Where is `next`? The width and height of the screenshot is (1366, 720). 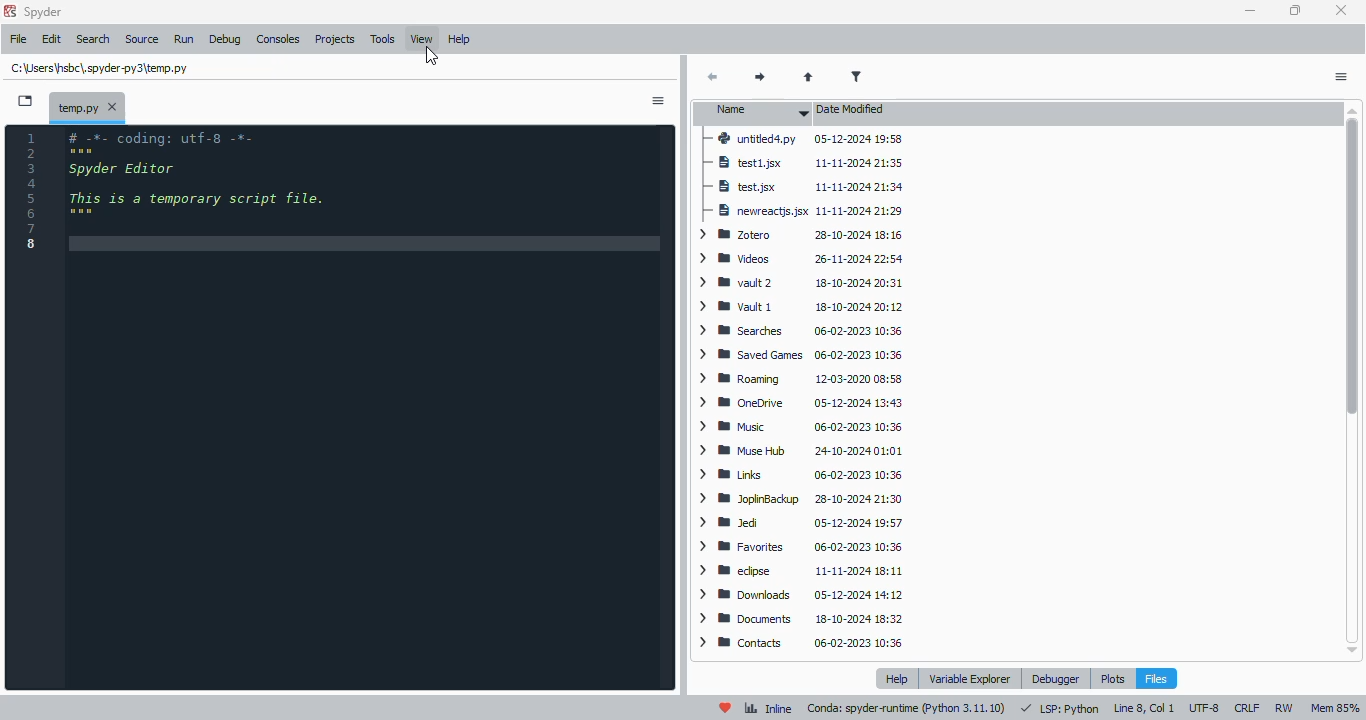
next is located at coordinates (760, 78).